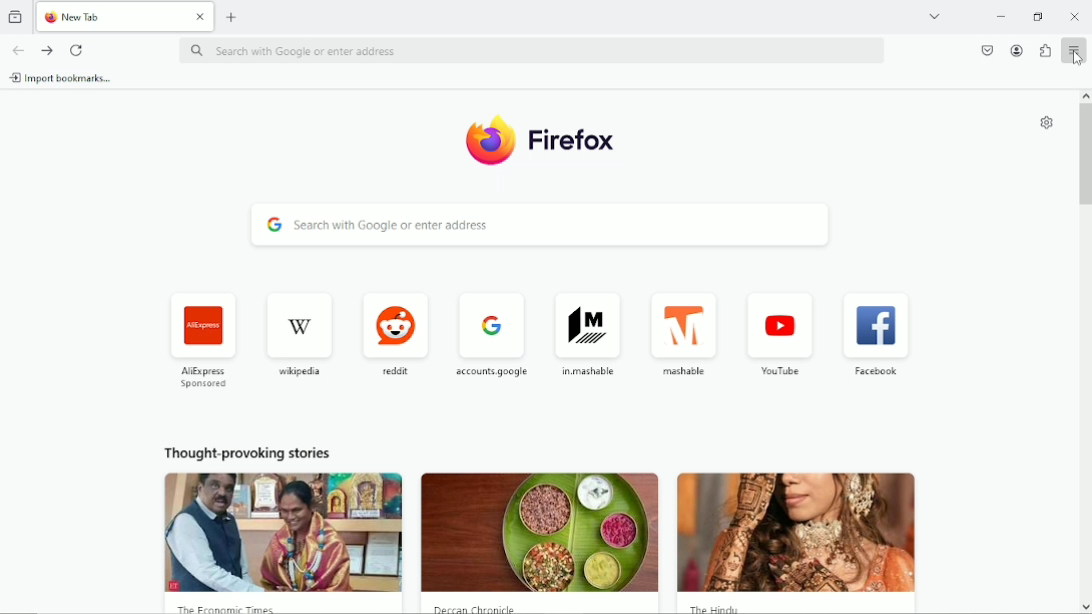 This screenshot has width=1092, height=614. Describe the element at coordinates (250, 452) in the screenshot. I see `thought provoking stories` at that location.